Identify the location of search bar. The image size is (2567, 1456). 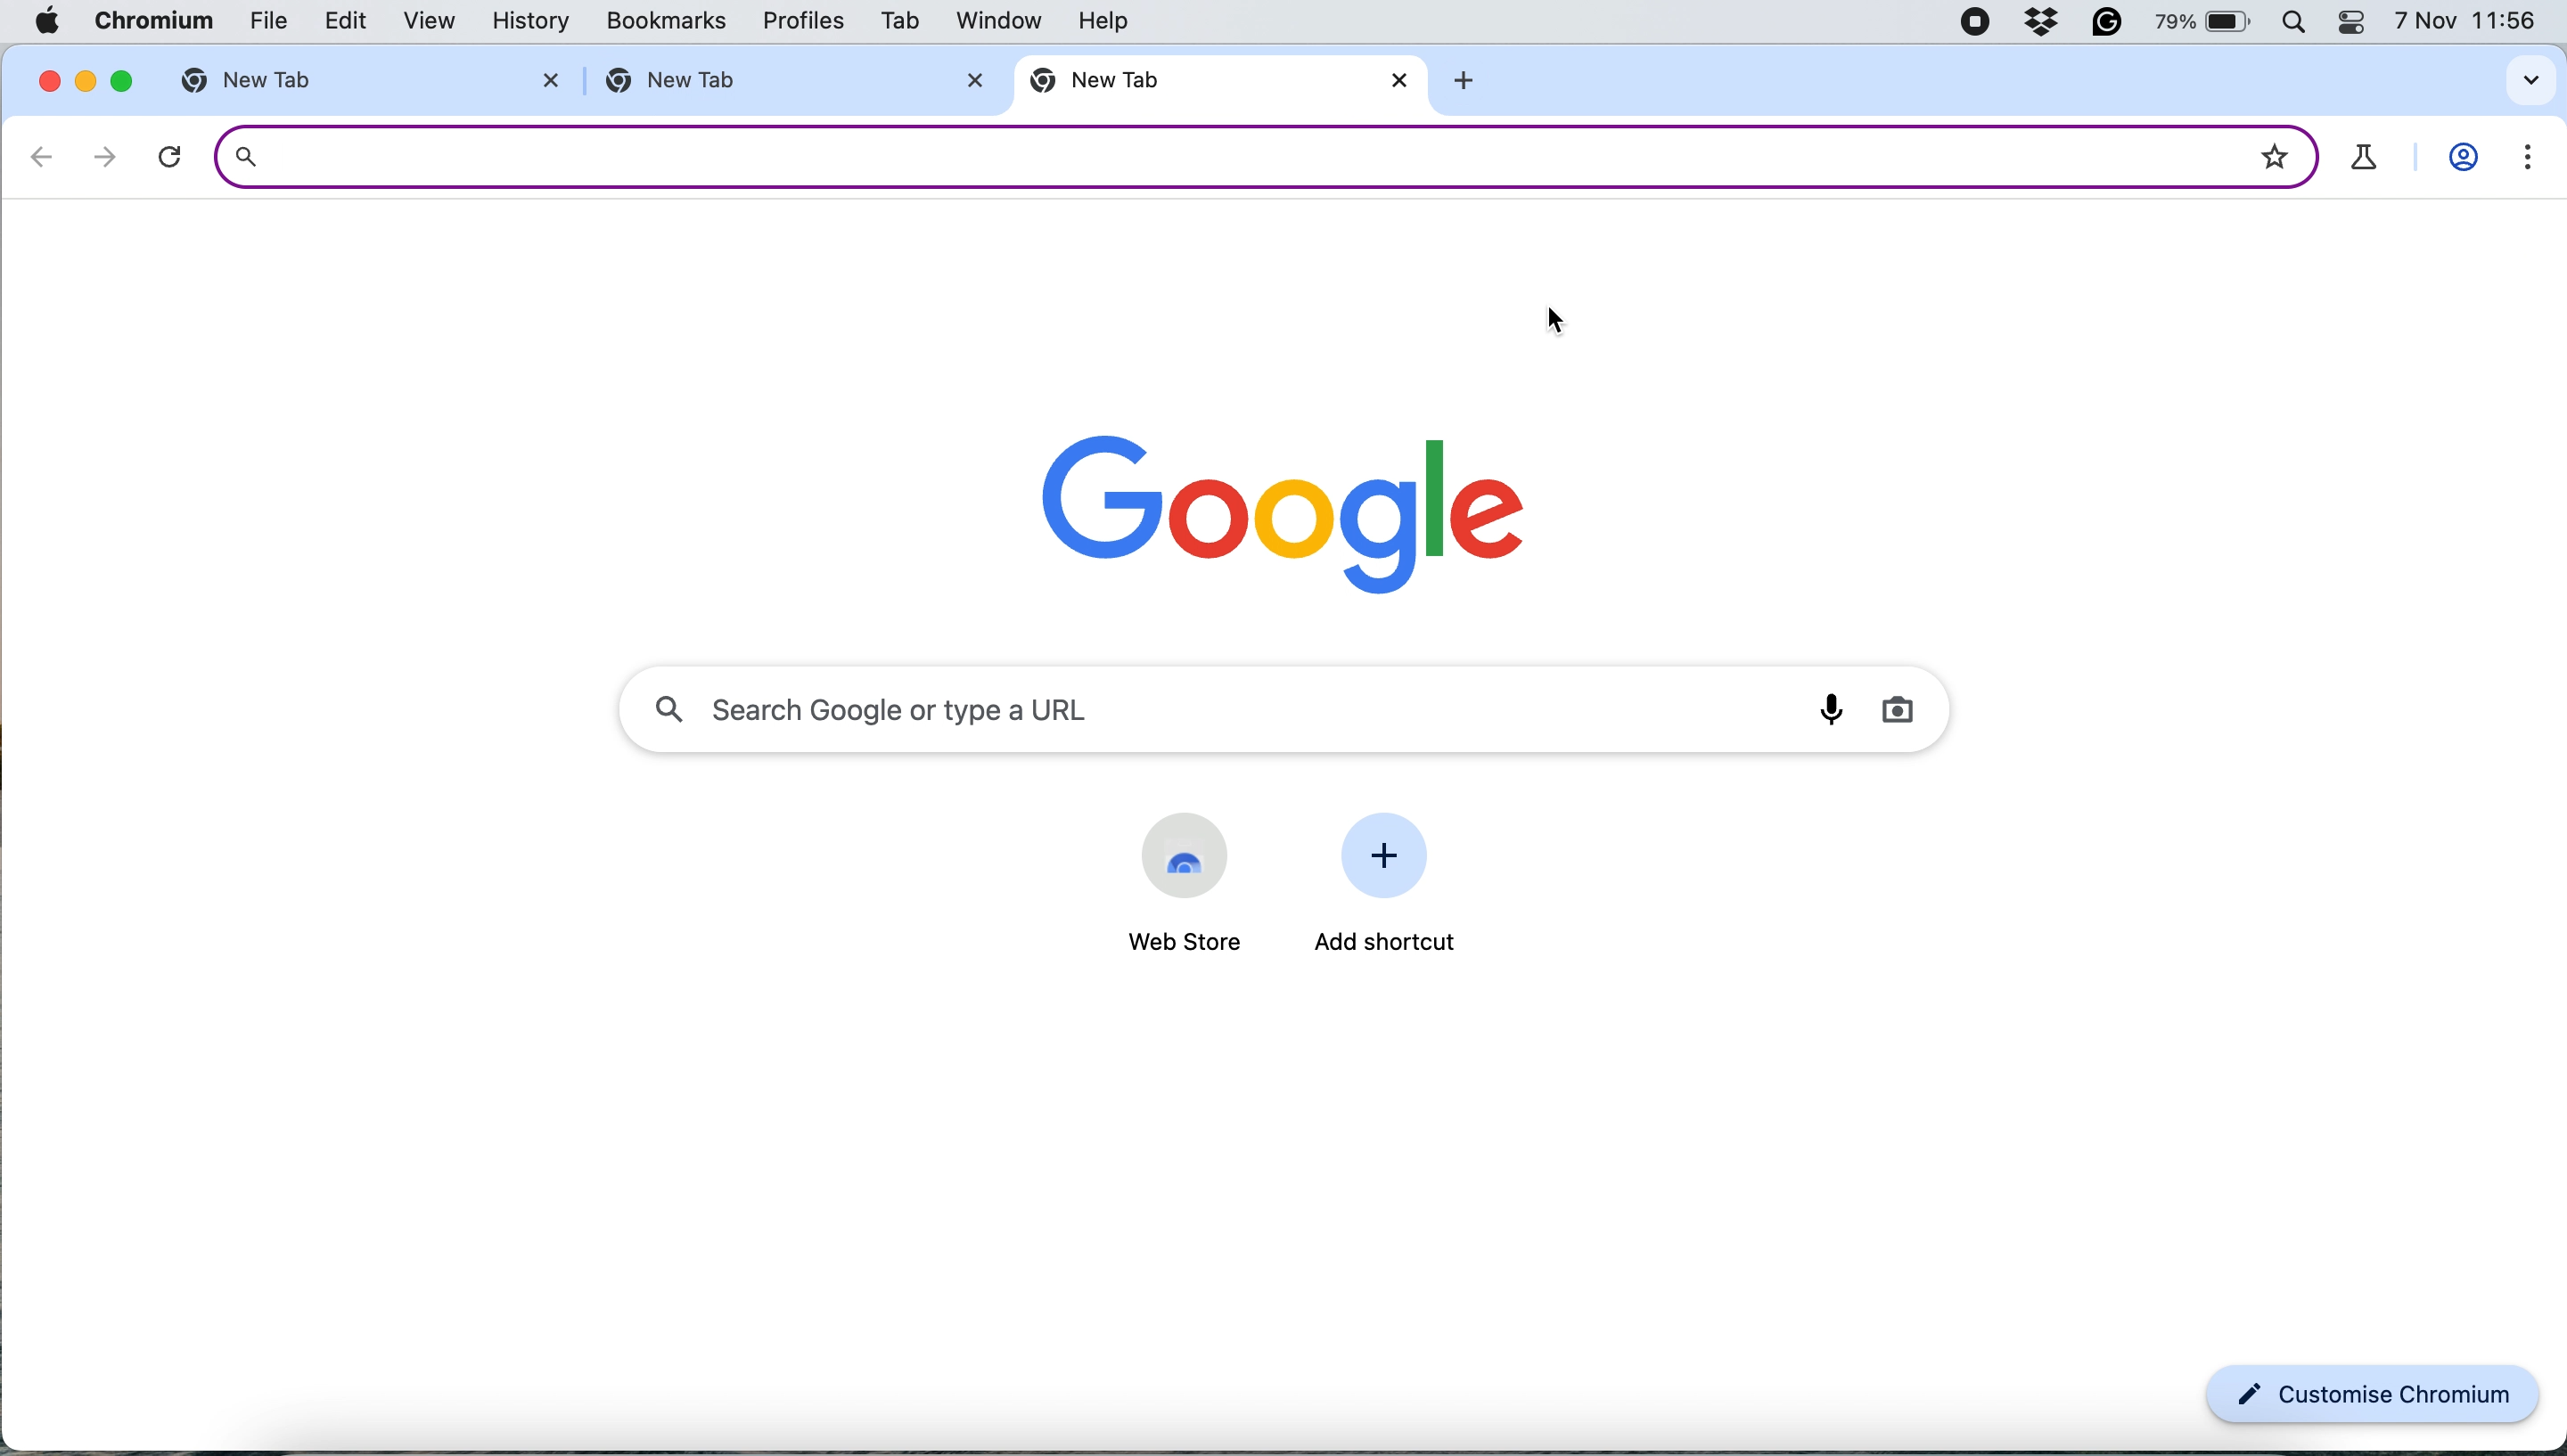
(1212, 155).